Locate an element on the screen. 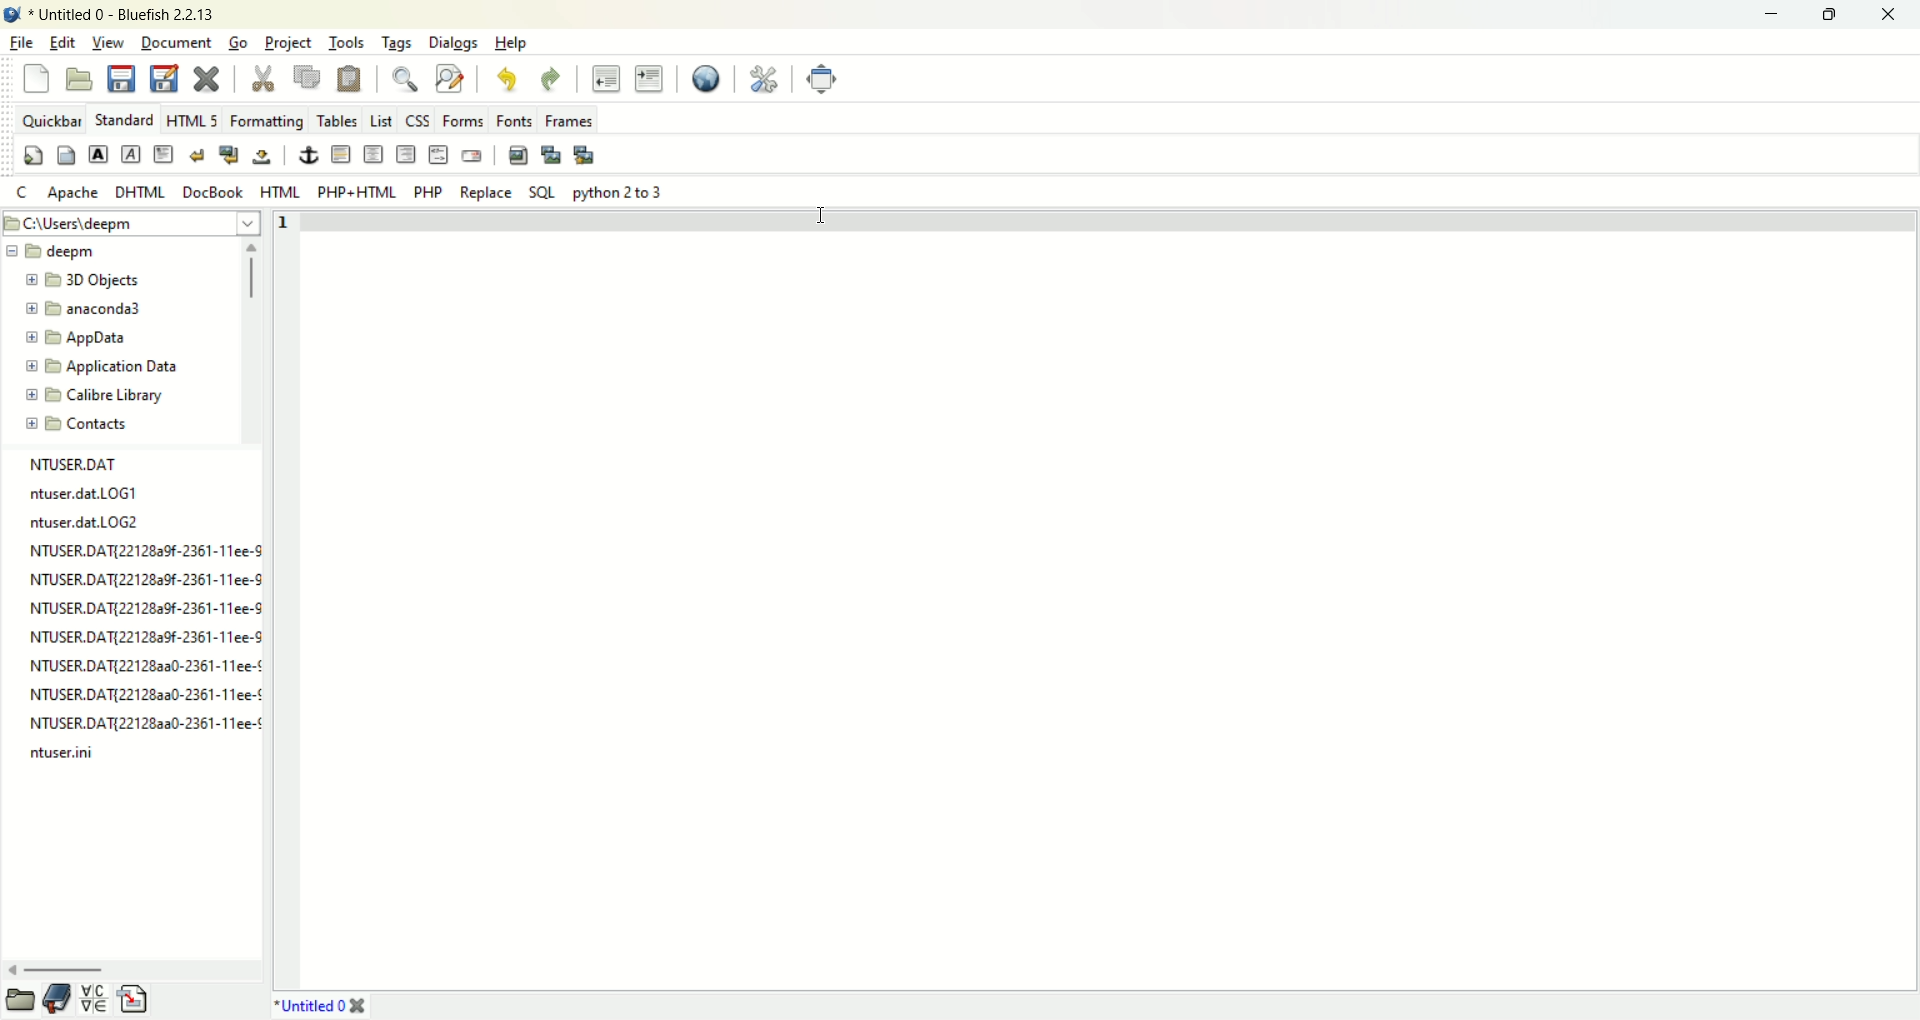 This screenshot has width=1920, height=1020. python 2 to 3 is located at coordinates (621, 193).